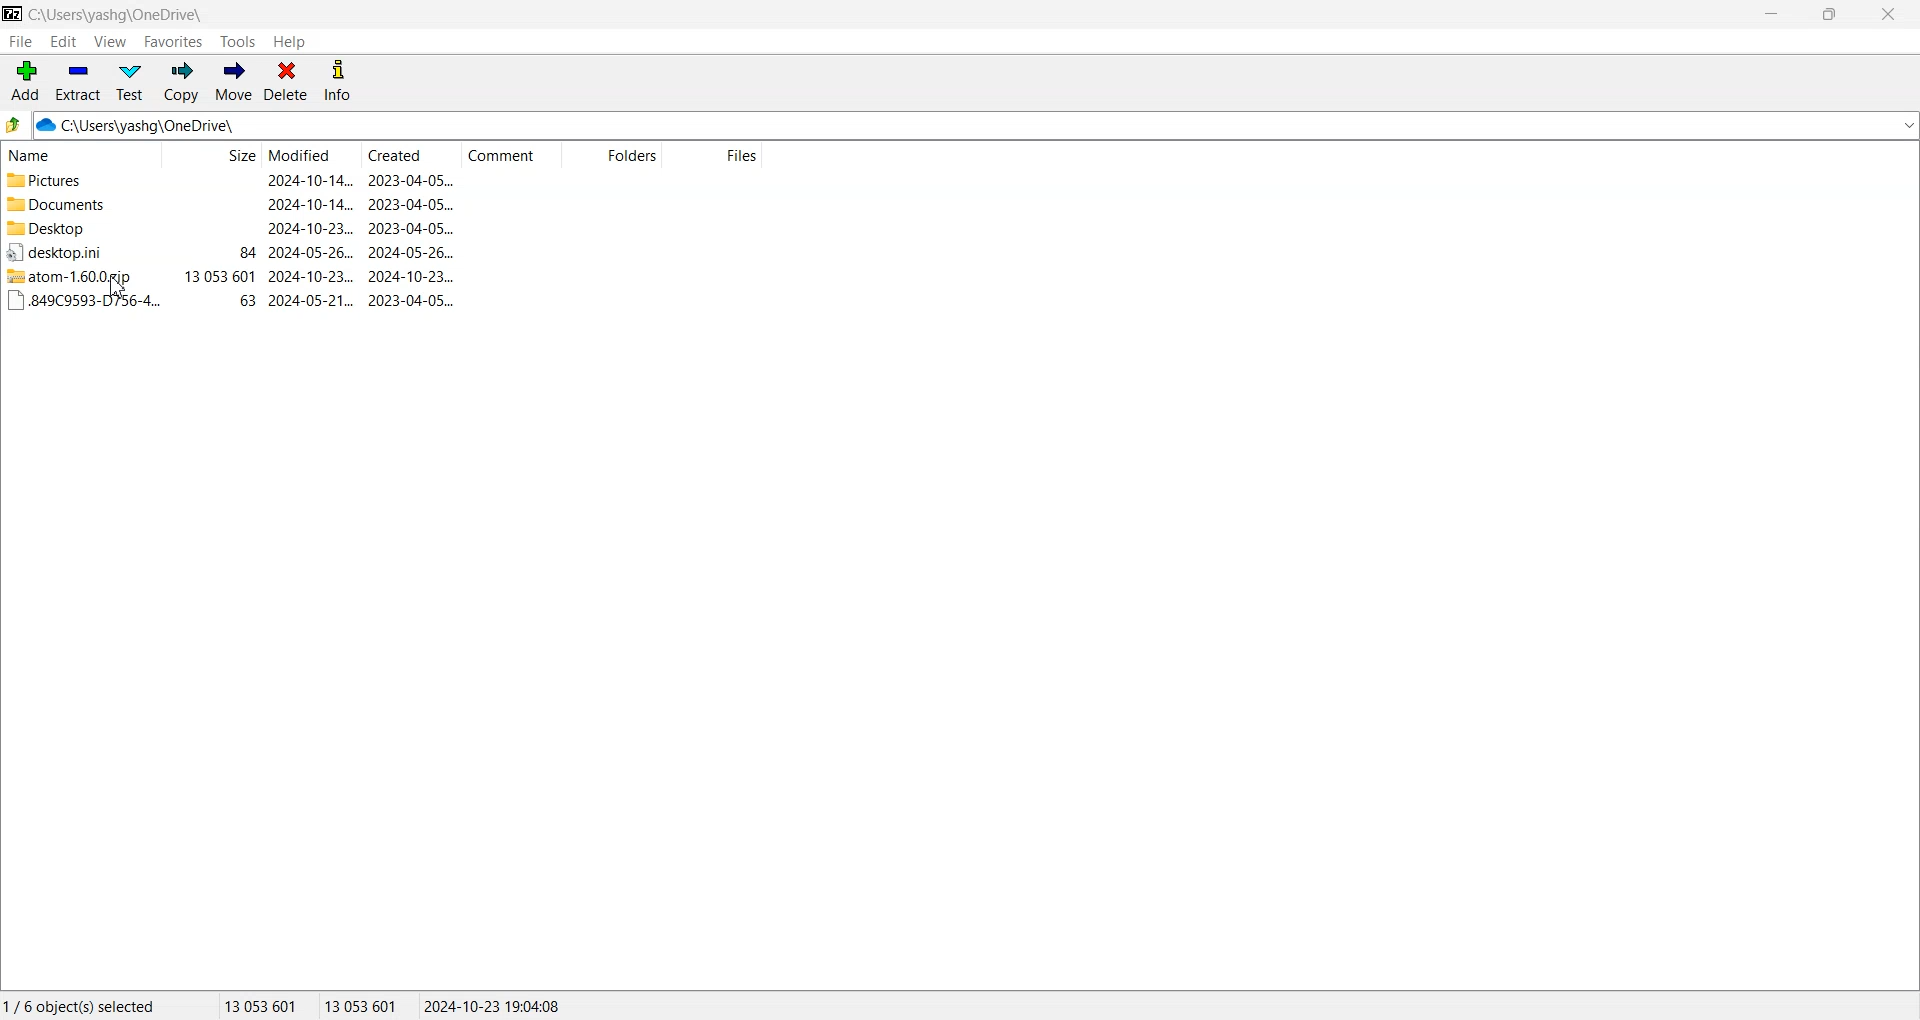 This screenshot has width=1920, height=1020. Describe the element at coordinates (309, 203) in the screenshot. I see `2024-10-14` at that location.